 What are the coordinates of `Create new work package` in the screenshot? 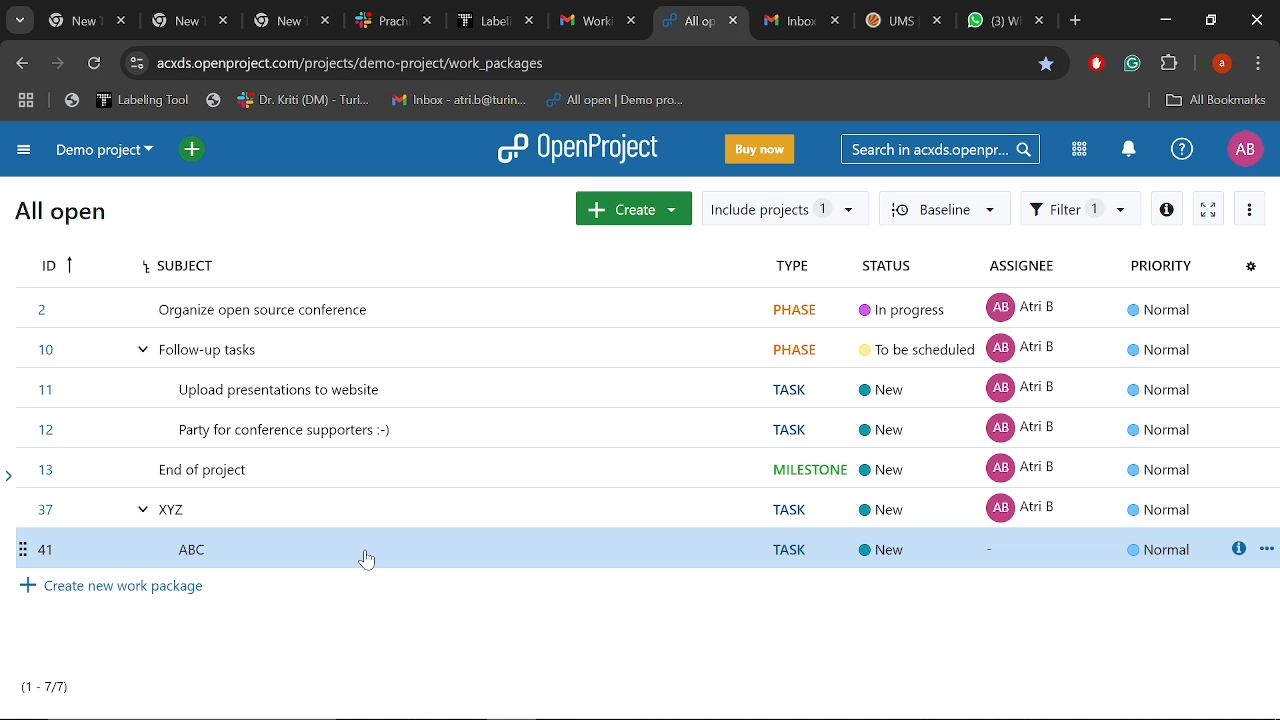 It's located at (643, 588).